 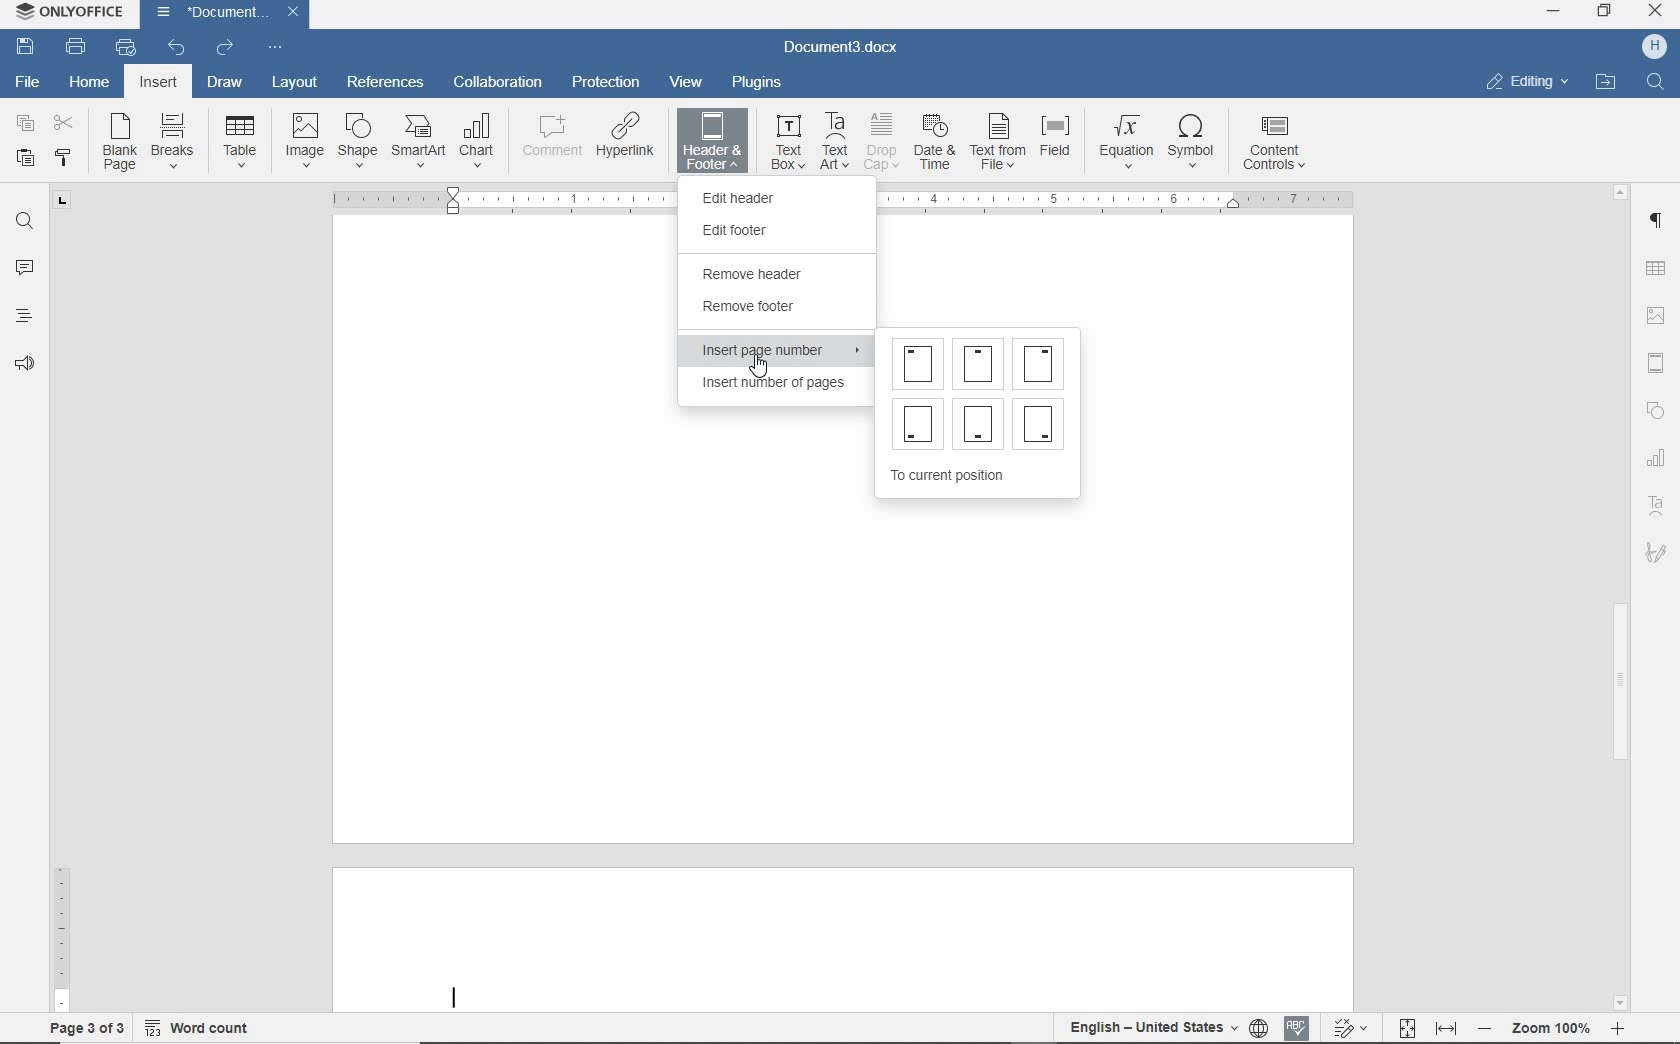 What do you see at coordinates (77, 47) in the screenshot?
I see `PRINT` at bounding box center [77, 47].